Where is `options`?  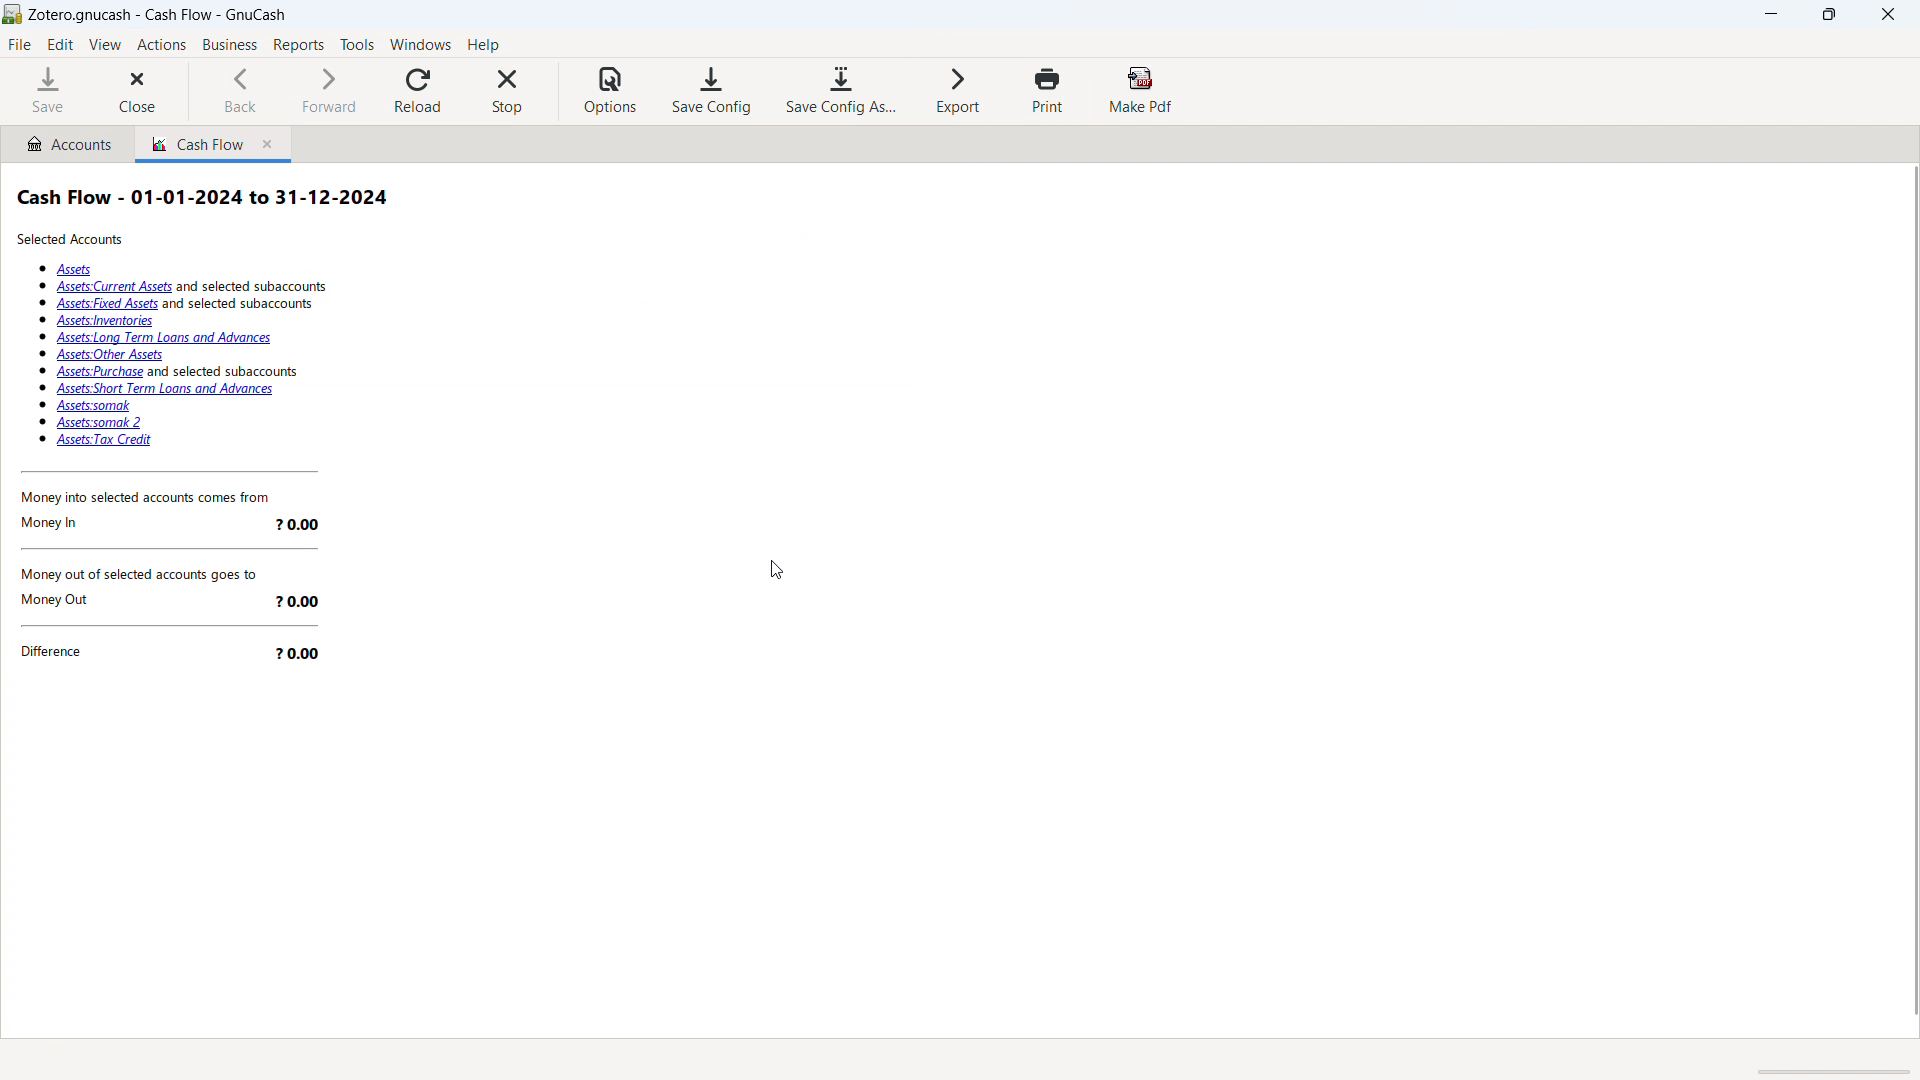
options is located at coordinates (614, 91).